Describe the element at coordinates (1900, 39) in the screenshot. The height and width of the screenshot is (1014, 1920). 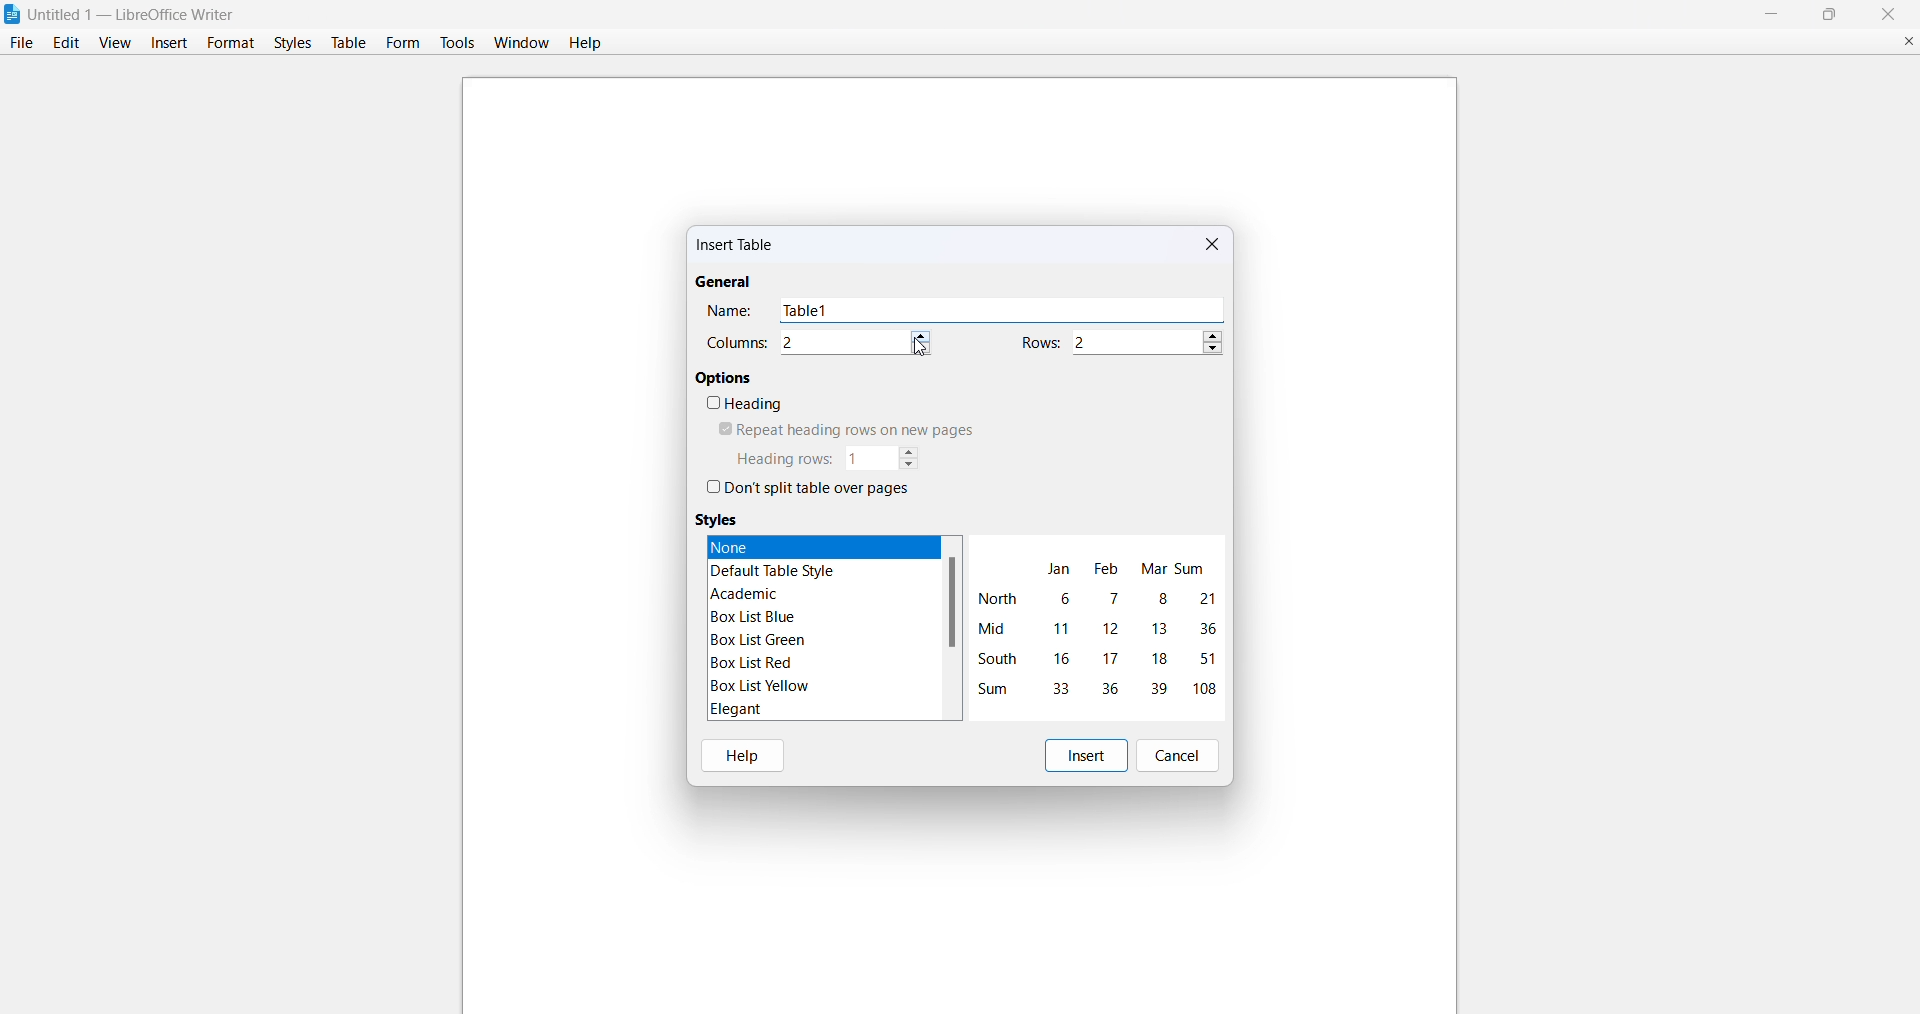
I see `close document` at that location.